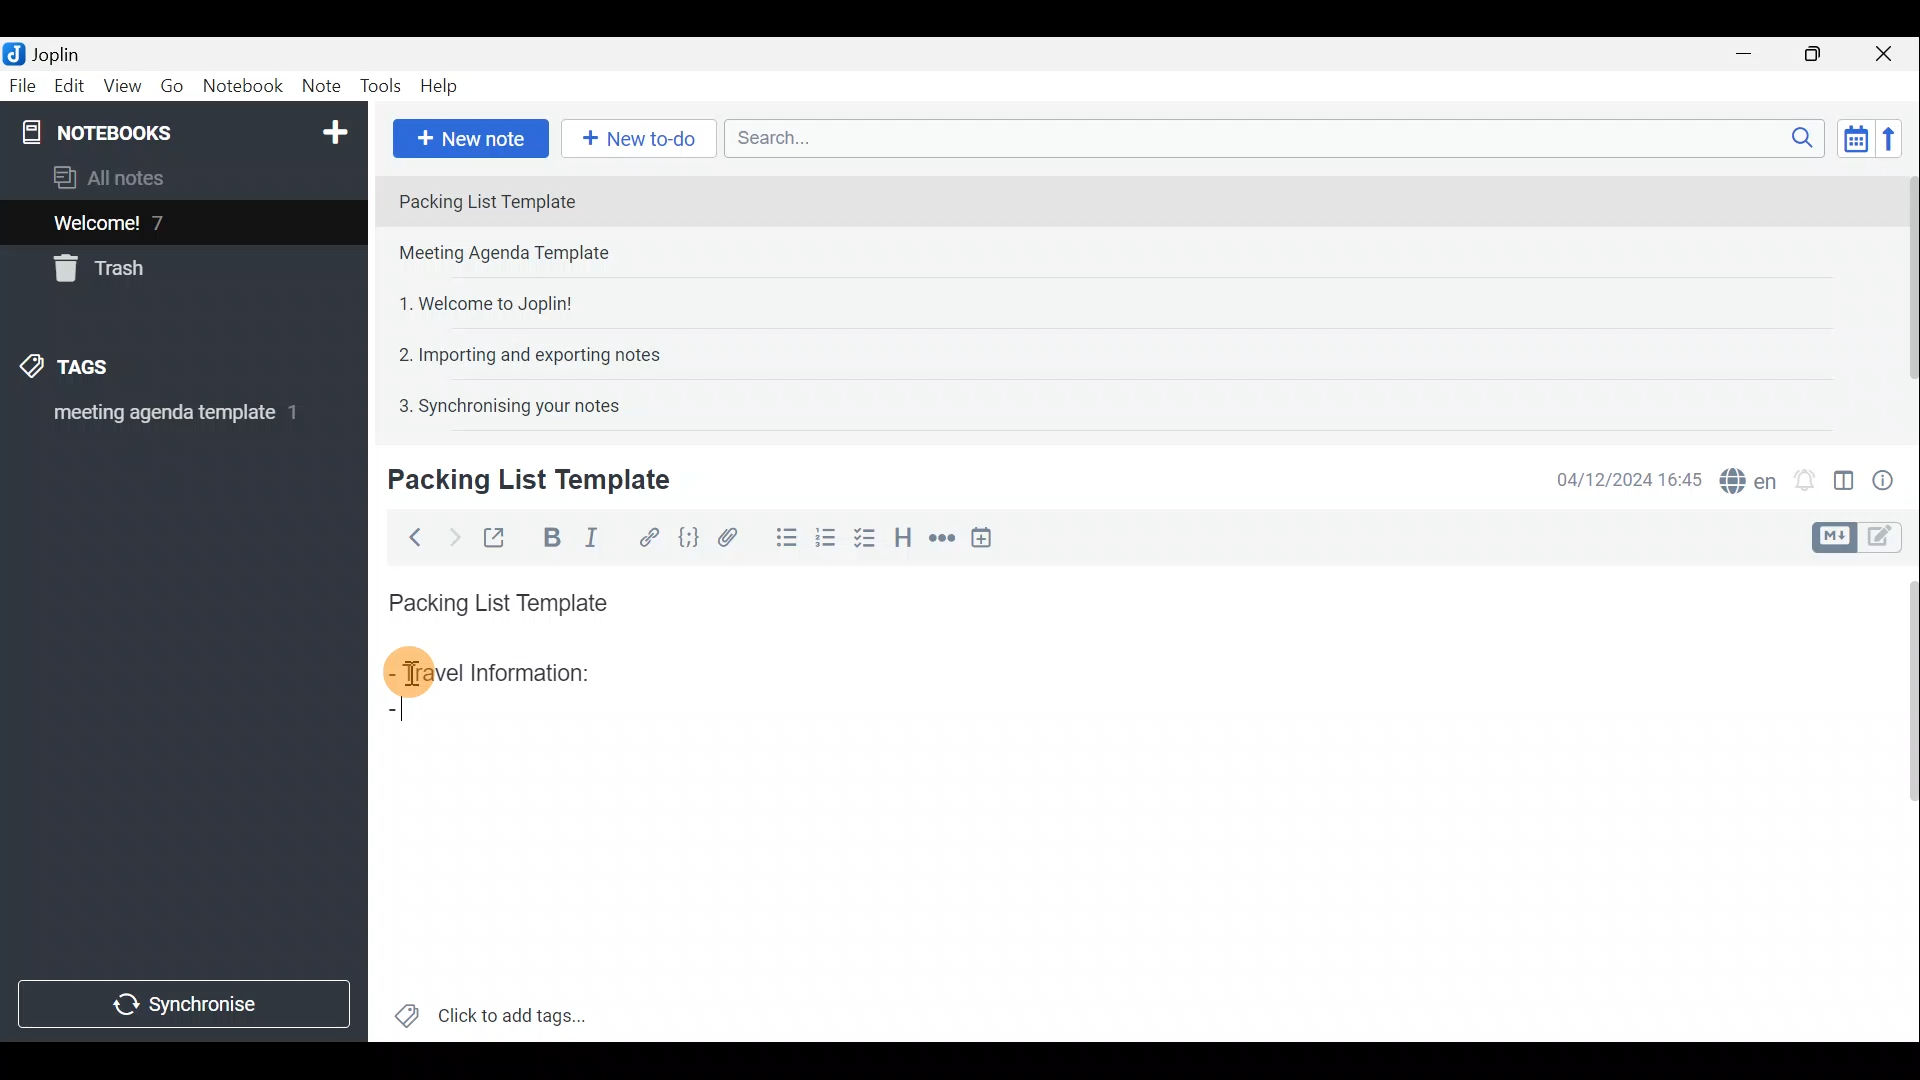  Describe the element at coordinates (1269, 140) in the screenshot. I see `Search bar` at that location.